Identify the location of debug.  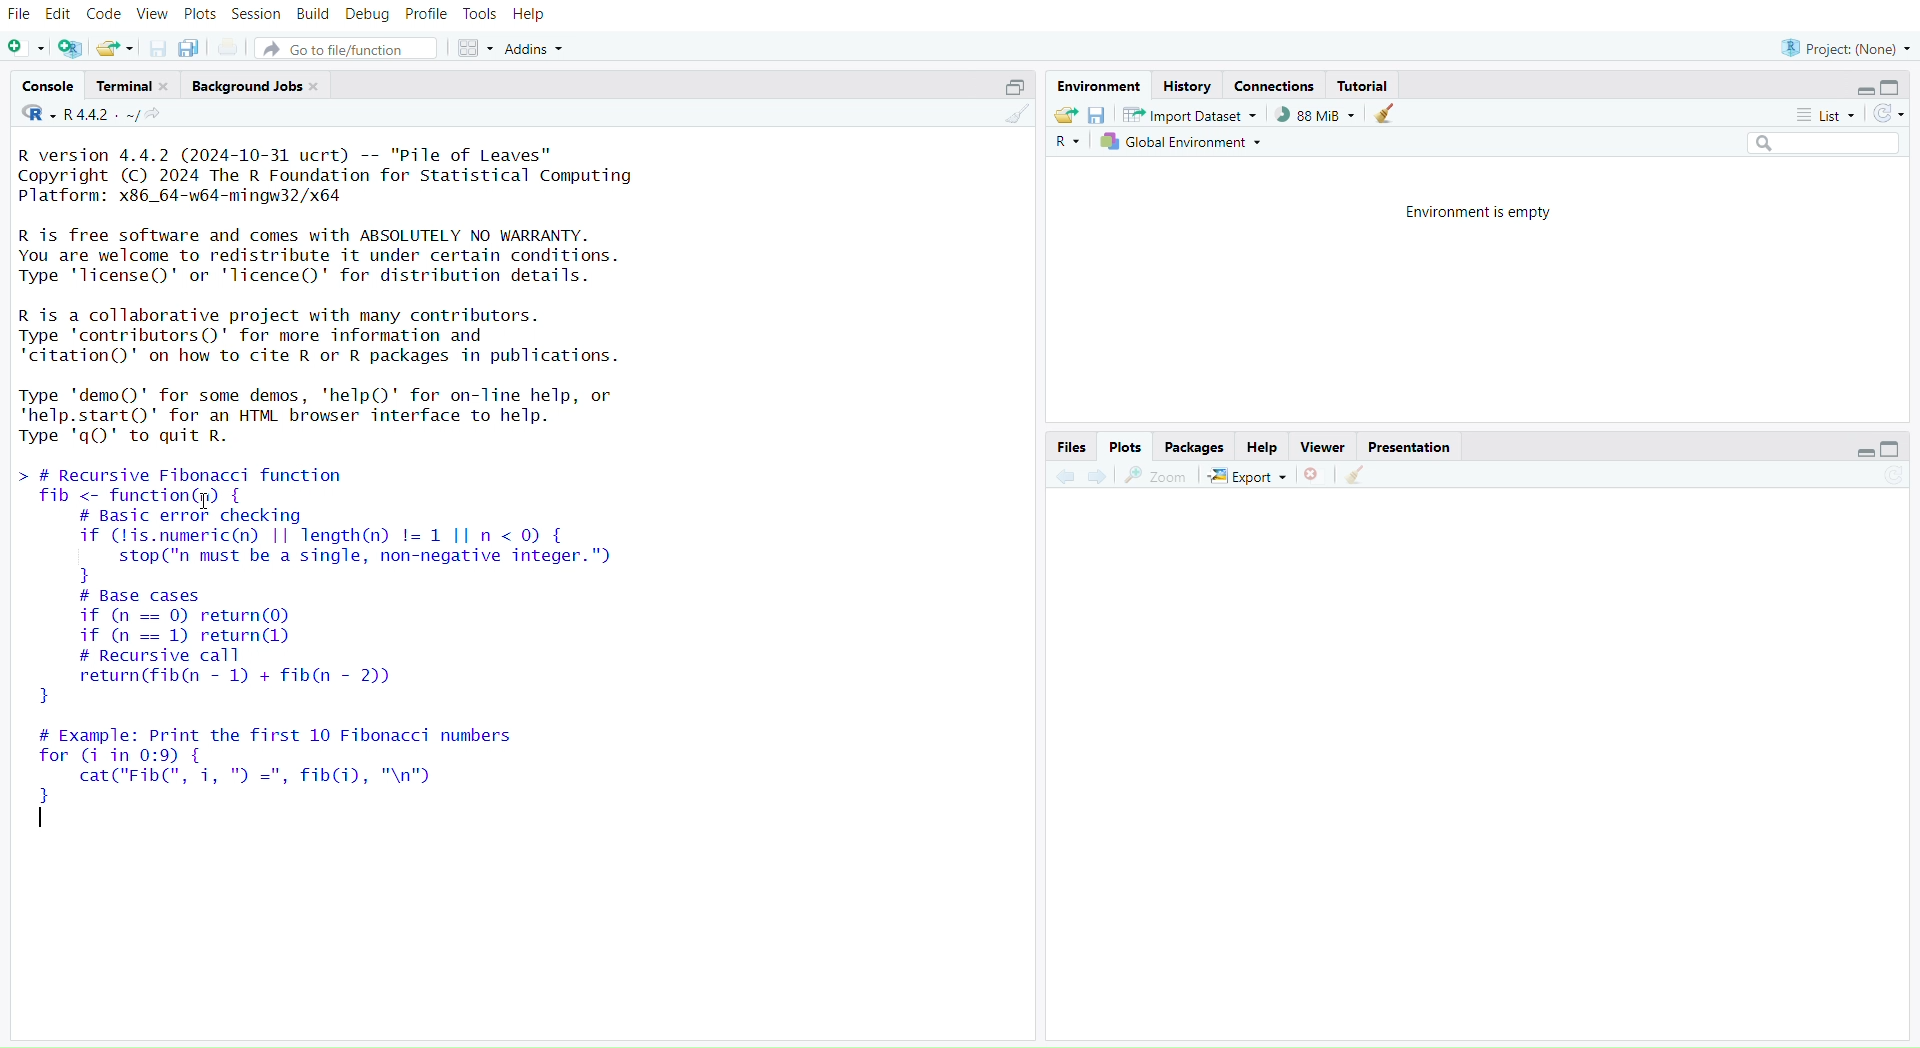
(368, 16).